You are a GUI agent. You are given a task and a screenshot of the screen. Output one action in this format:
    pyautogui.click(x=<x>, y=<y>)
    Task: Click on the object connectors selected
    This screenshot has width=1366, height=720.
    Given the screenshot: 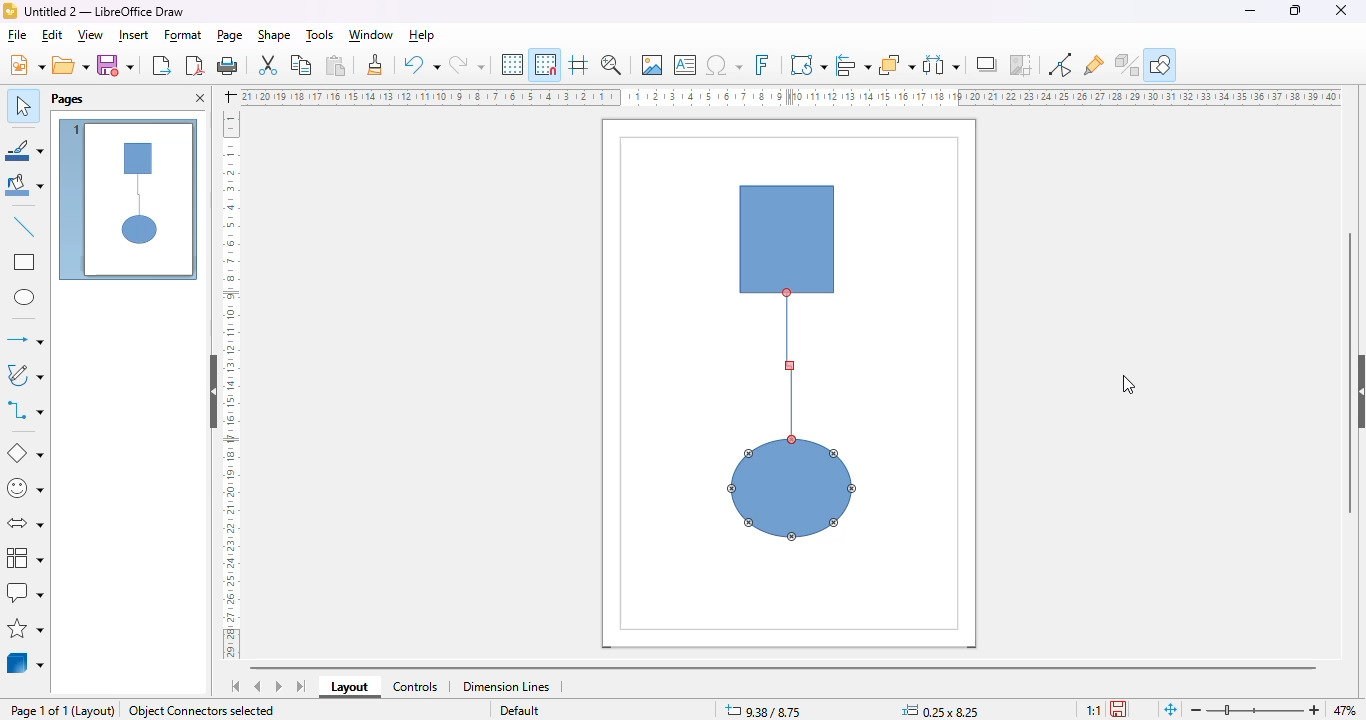 What is the action you would take?
    pyautogui.click(x=202, y=711)
    